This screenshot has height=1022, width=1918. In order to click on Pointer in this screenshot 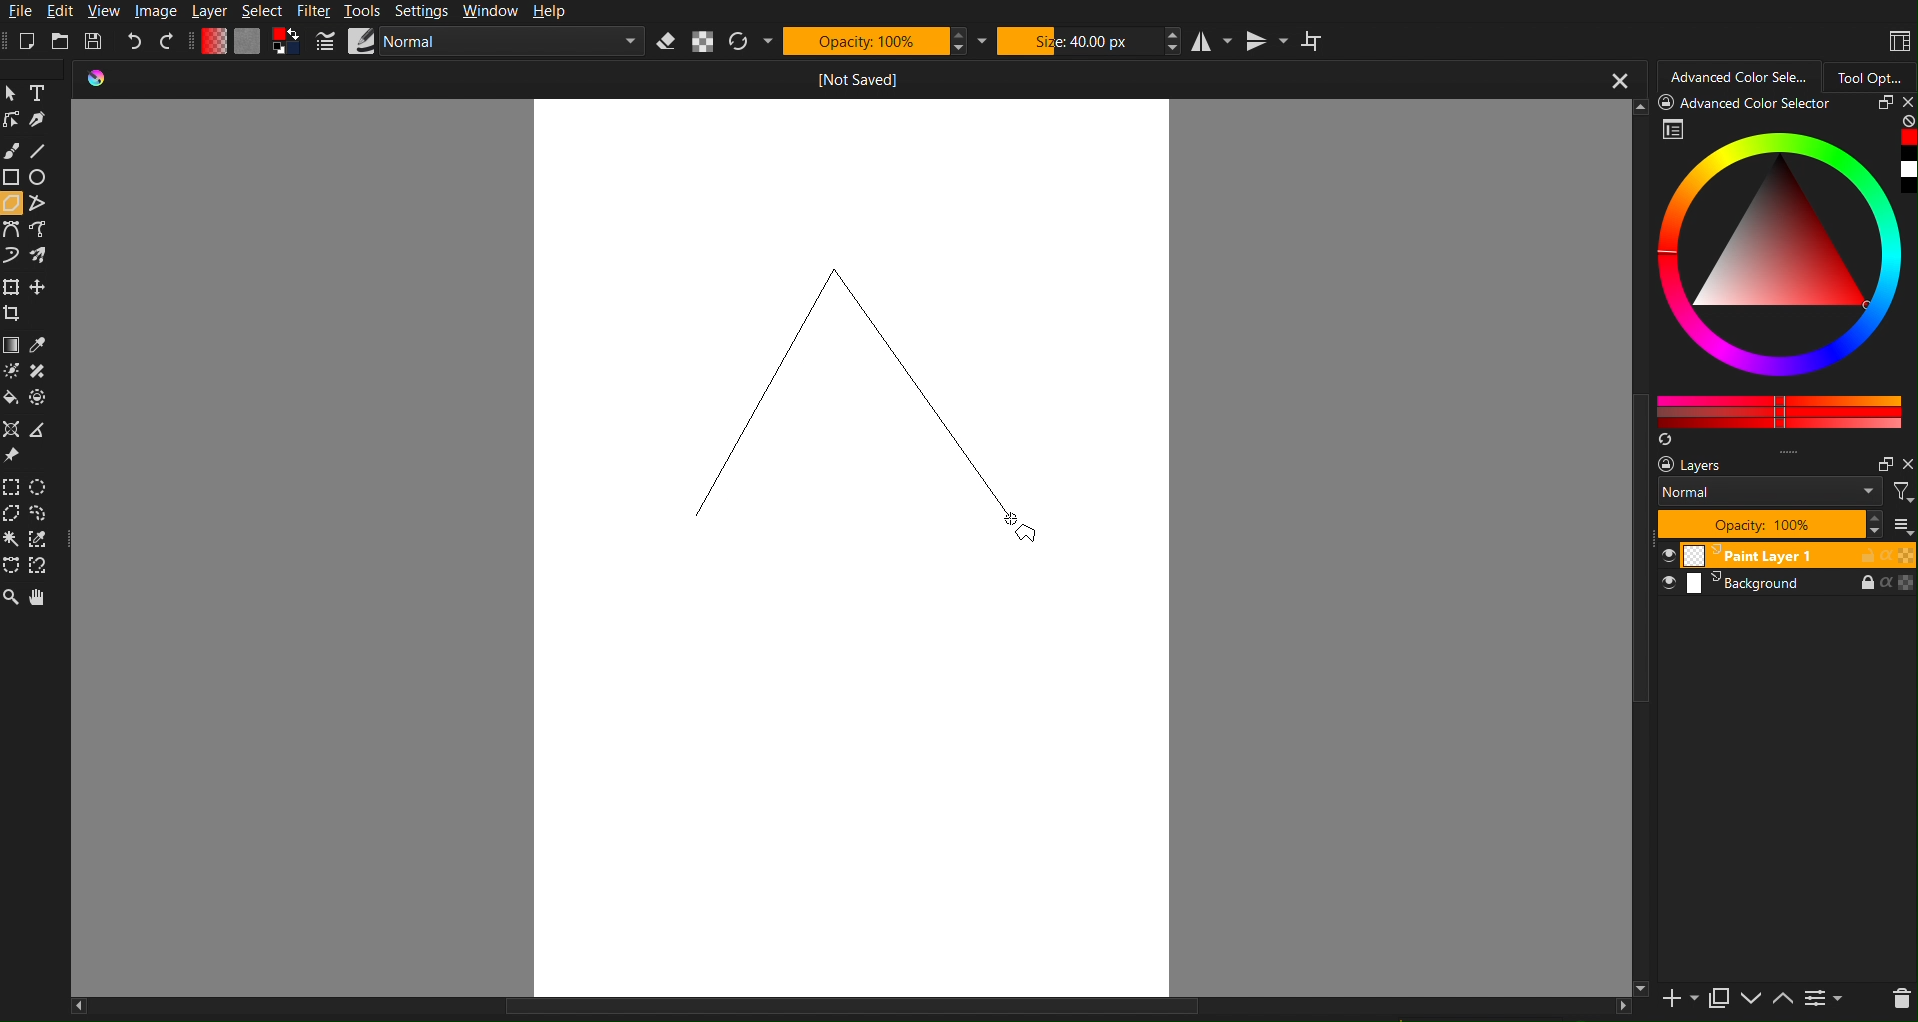, I will do `click(12, 93)`.